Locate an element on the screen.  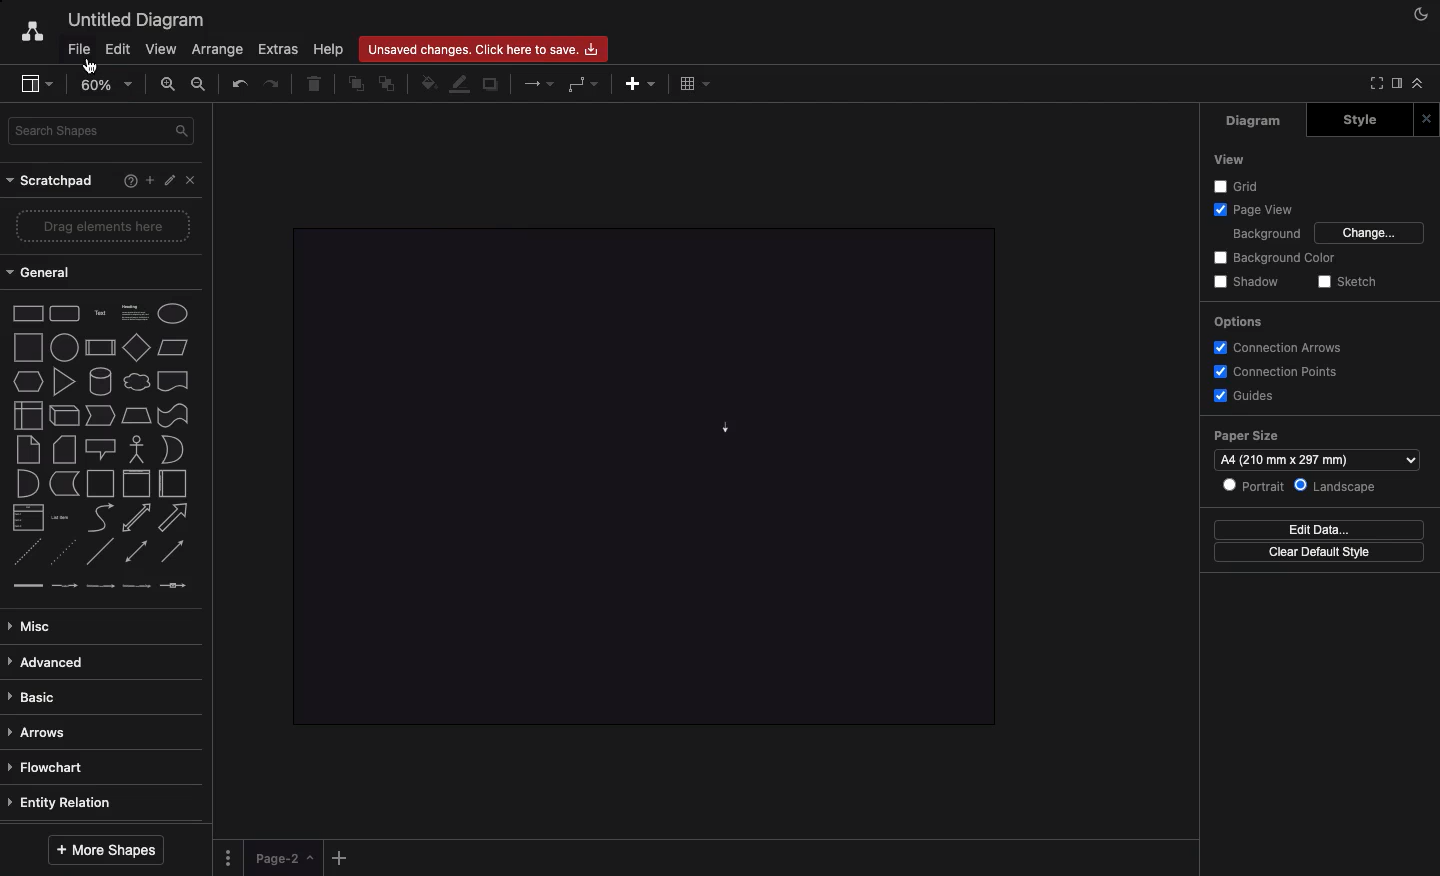
View  is located at coordinates (1228, 160).